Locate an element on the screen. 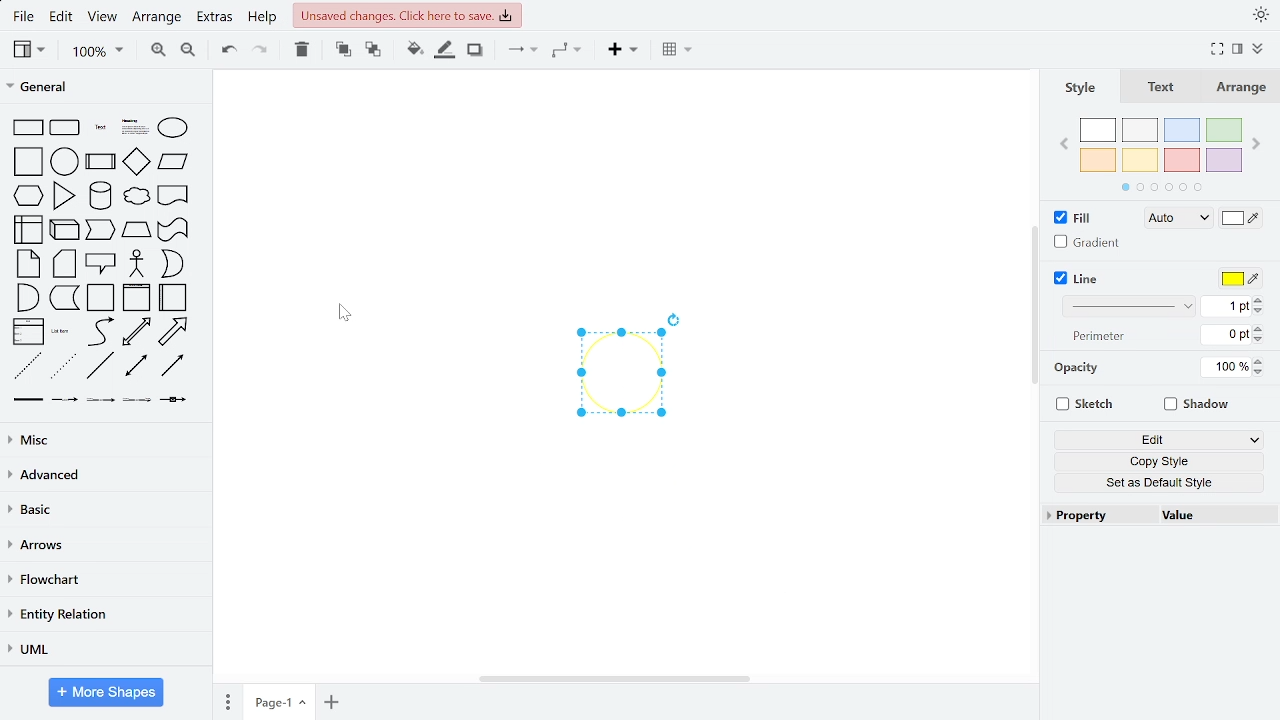  rotate diagram is located at coordinates (675, 319).